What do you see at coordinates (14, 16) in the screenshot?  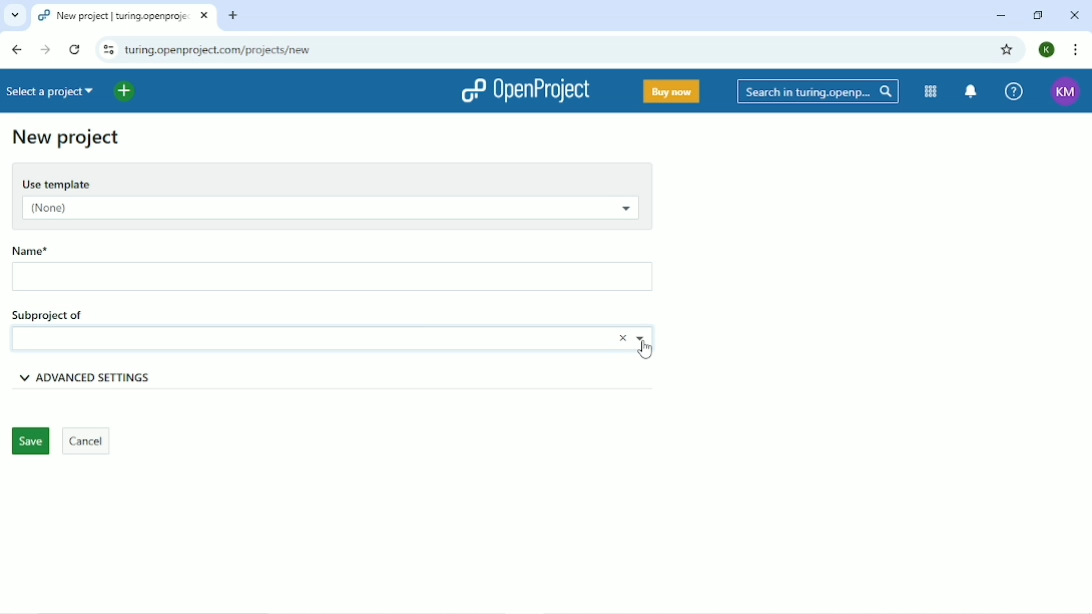 I see `Search tabs` at bounding box center [14, 16].